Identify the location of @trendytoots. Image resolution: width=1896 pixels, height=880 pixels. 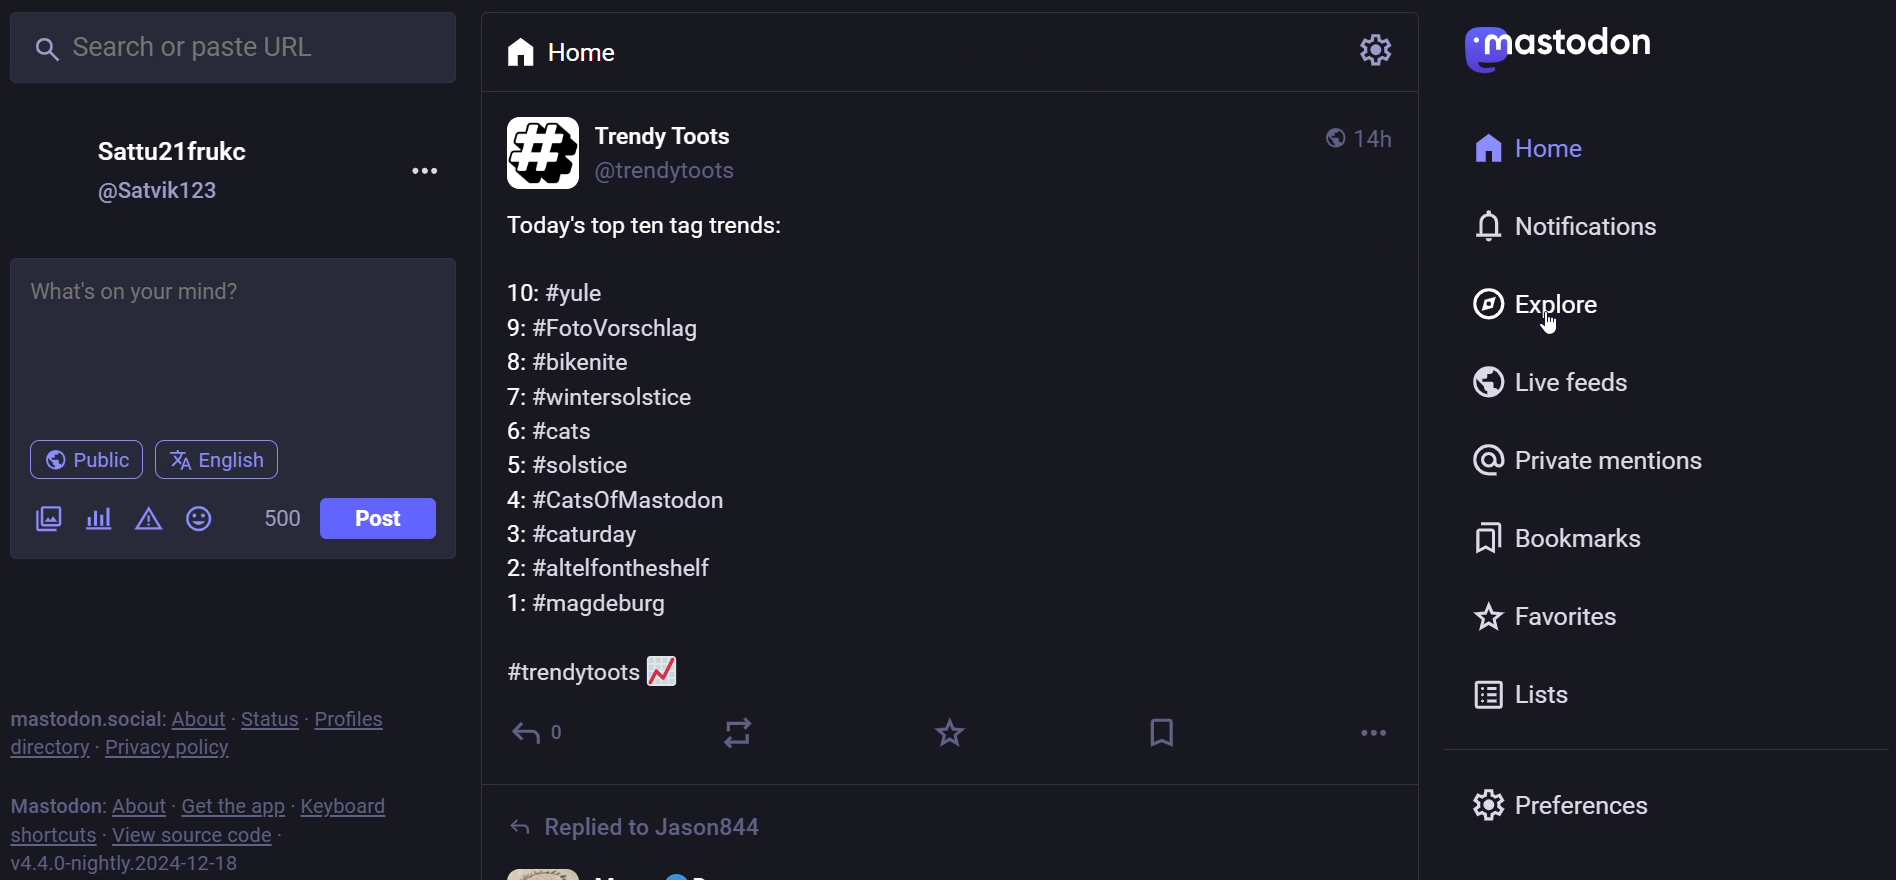
(697, 173).